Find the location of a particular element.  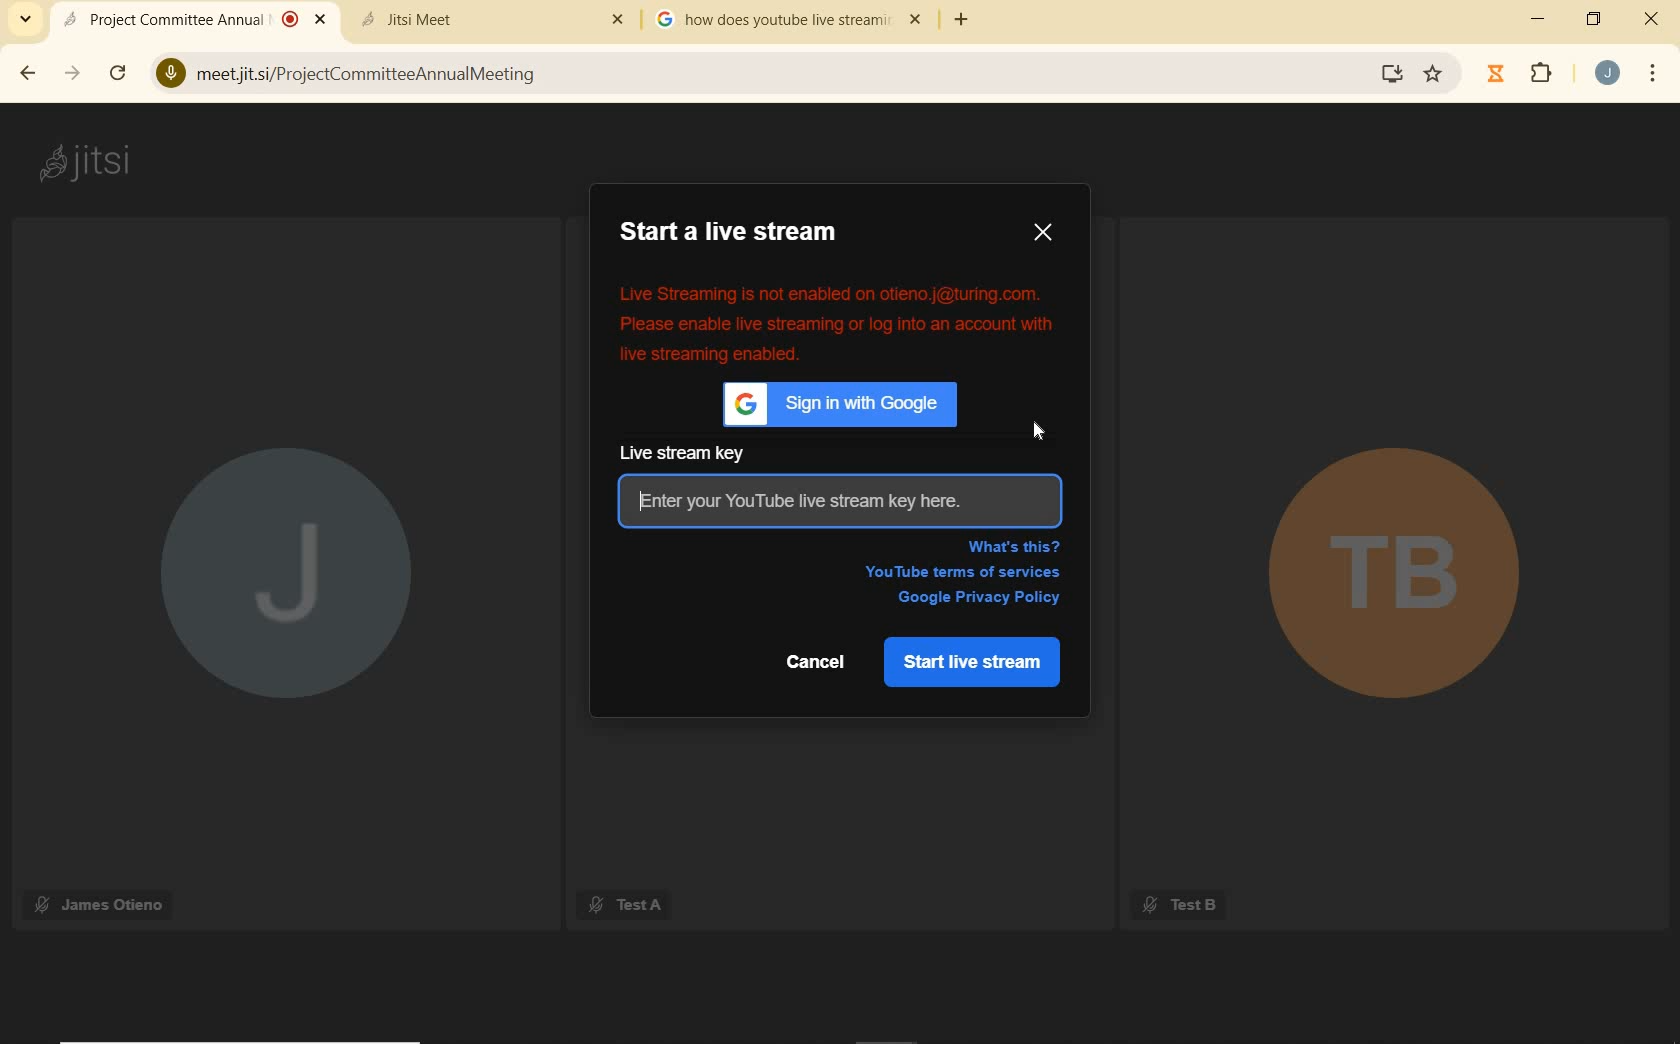

customize google chrome is located at coordinates (1658, 73).